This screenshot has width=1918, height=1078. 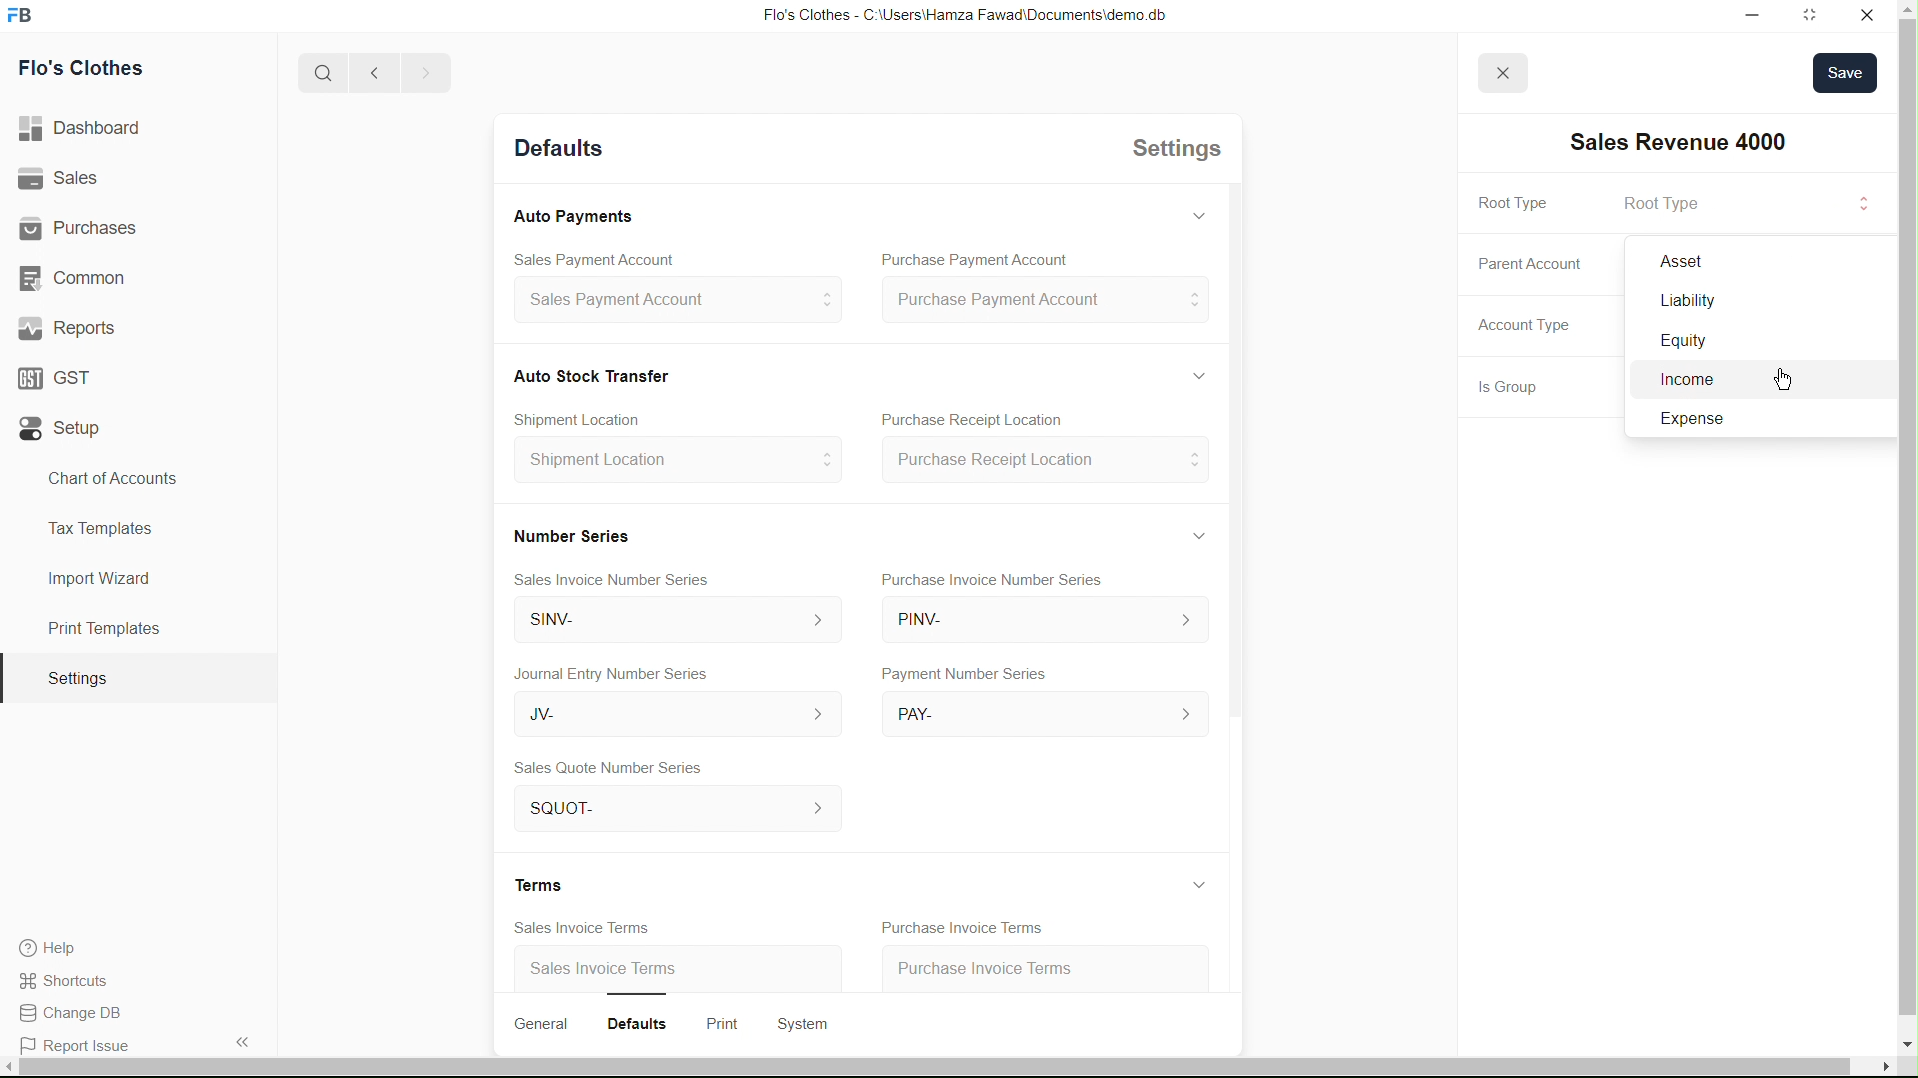 What do you see at coordinates (554, 1024) in the screenshot?
I see `General` at bounding box center [554, 1024].